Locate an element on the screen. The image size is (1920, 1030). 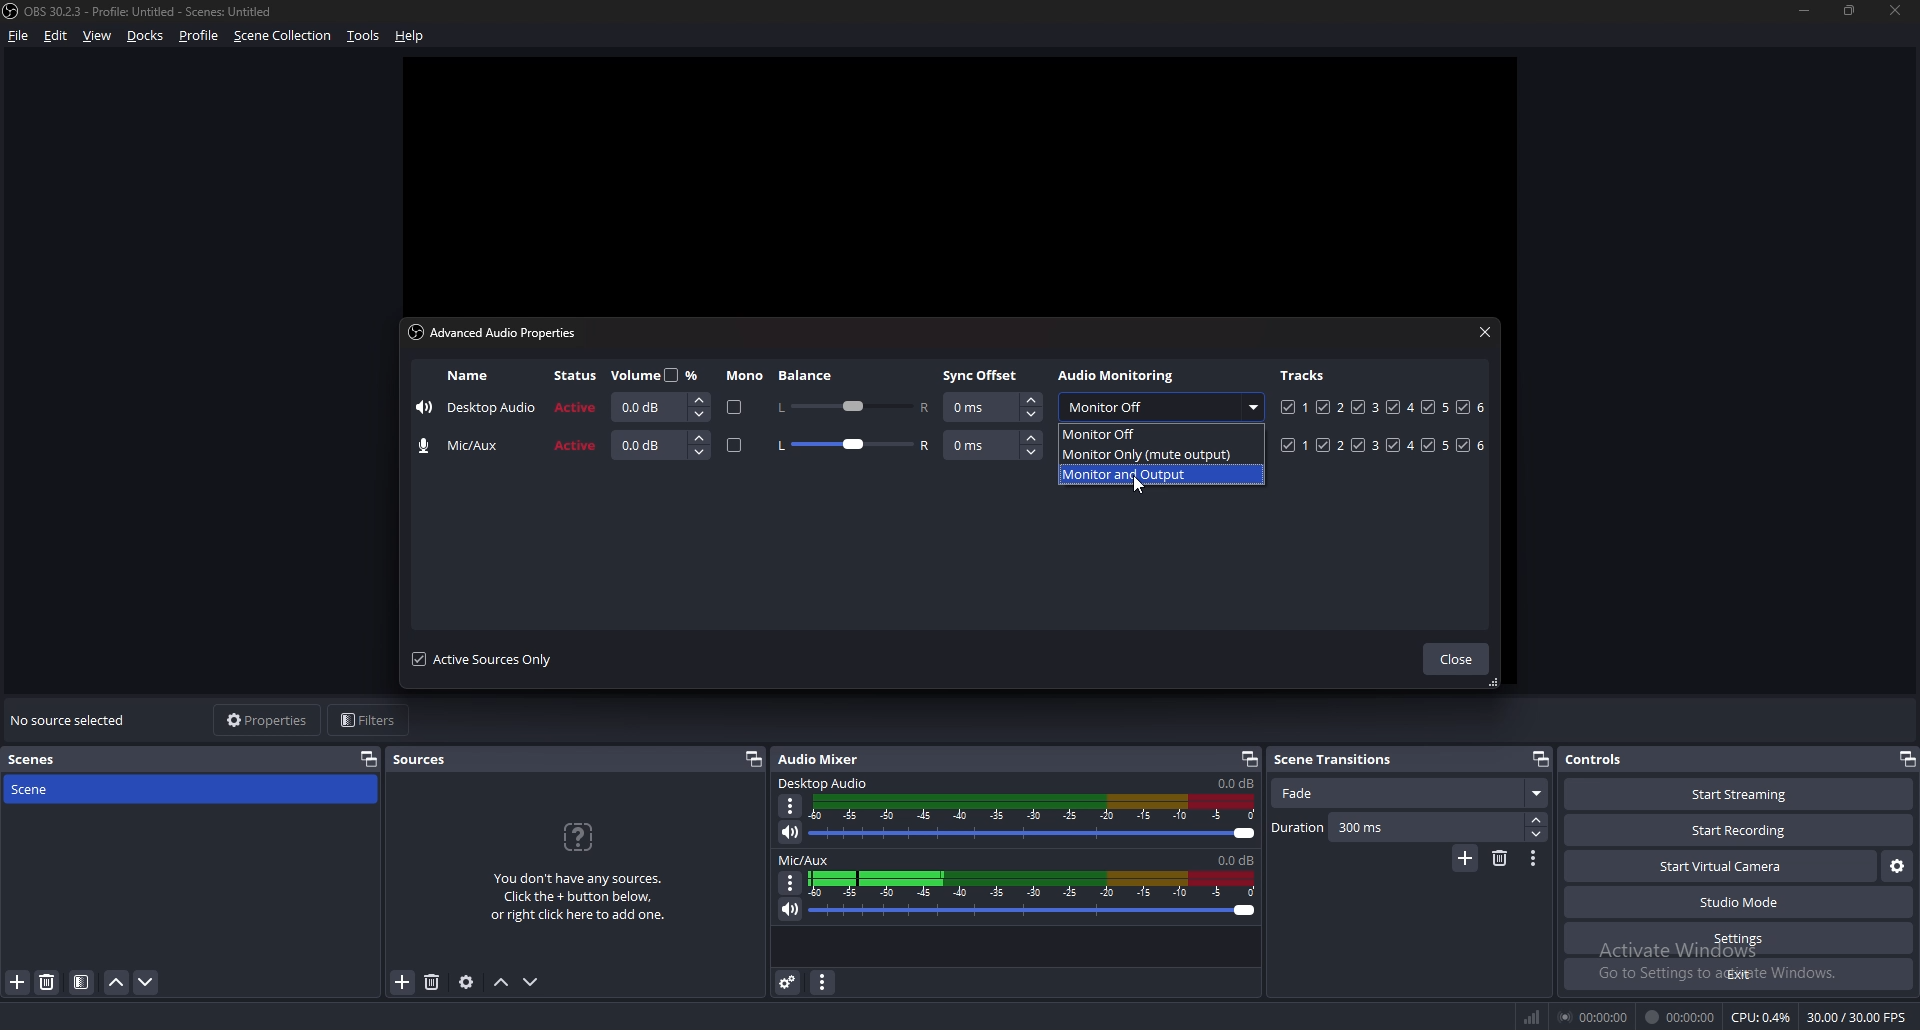
close is located at coordinates (1455, 660).